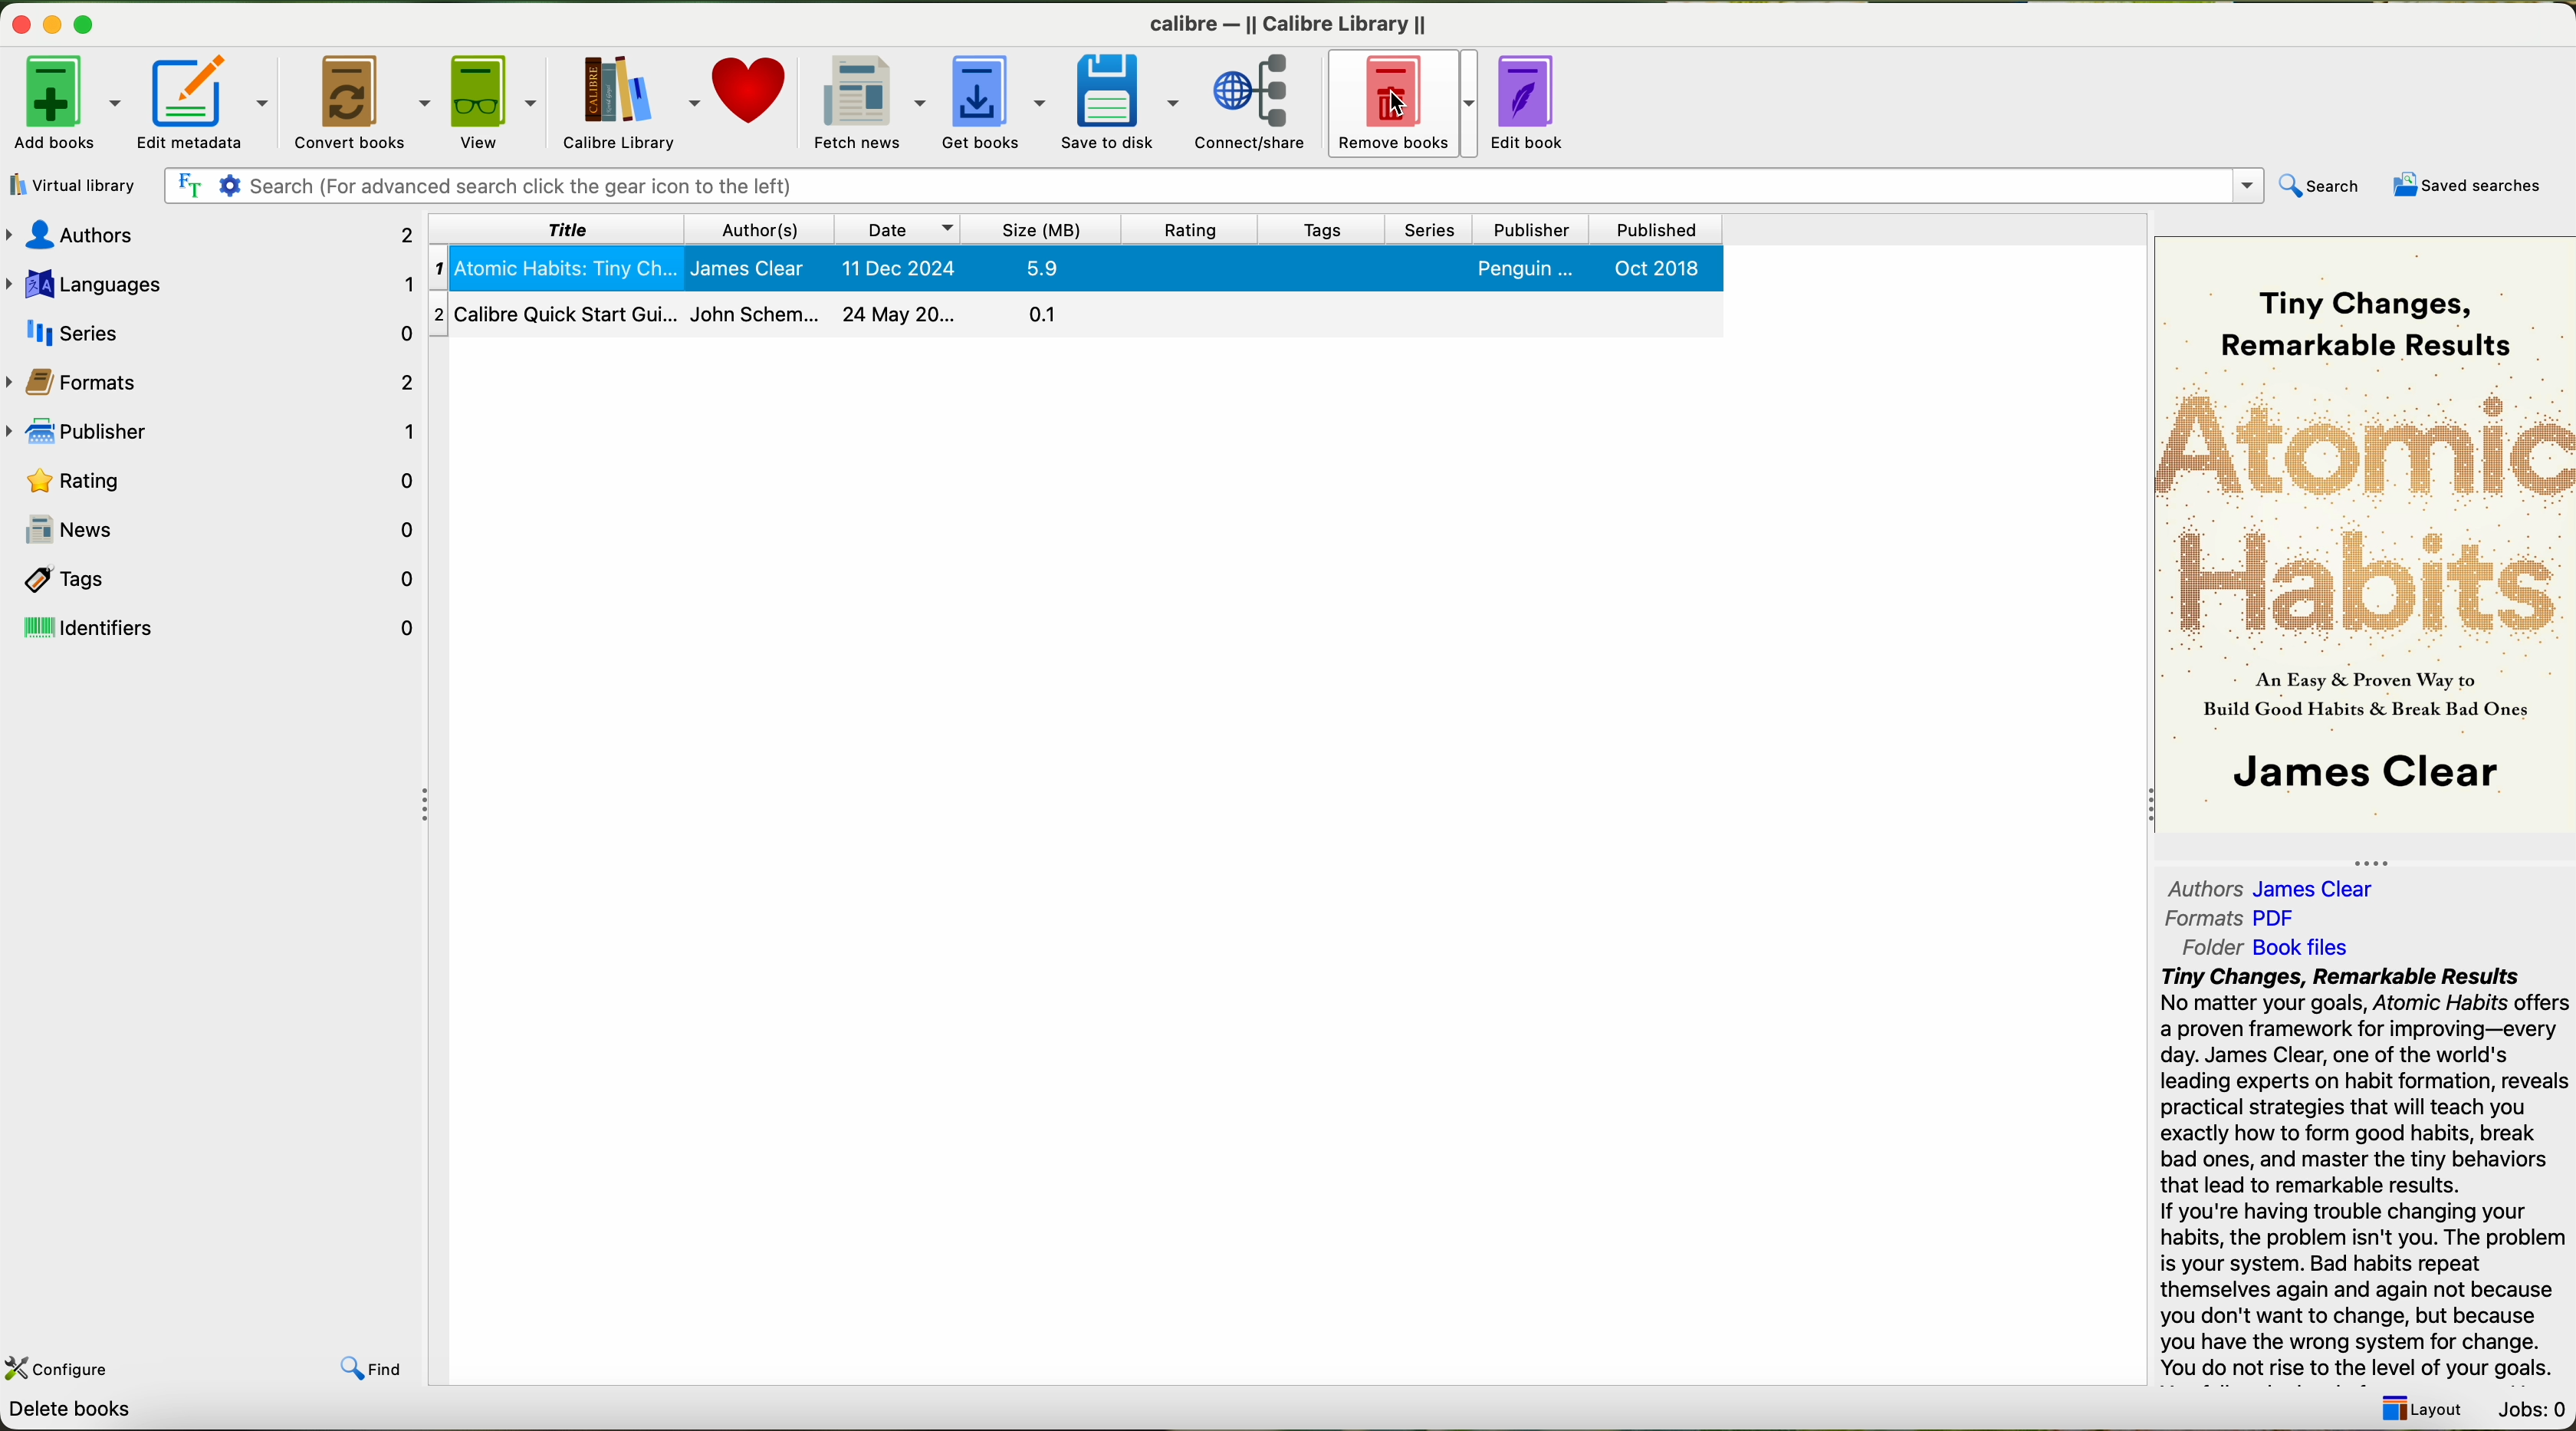  Describe the element at coordinates (752, 95) in the screenshot. I see `donate` at that location.